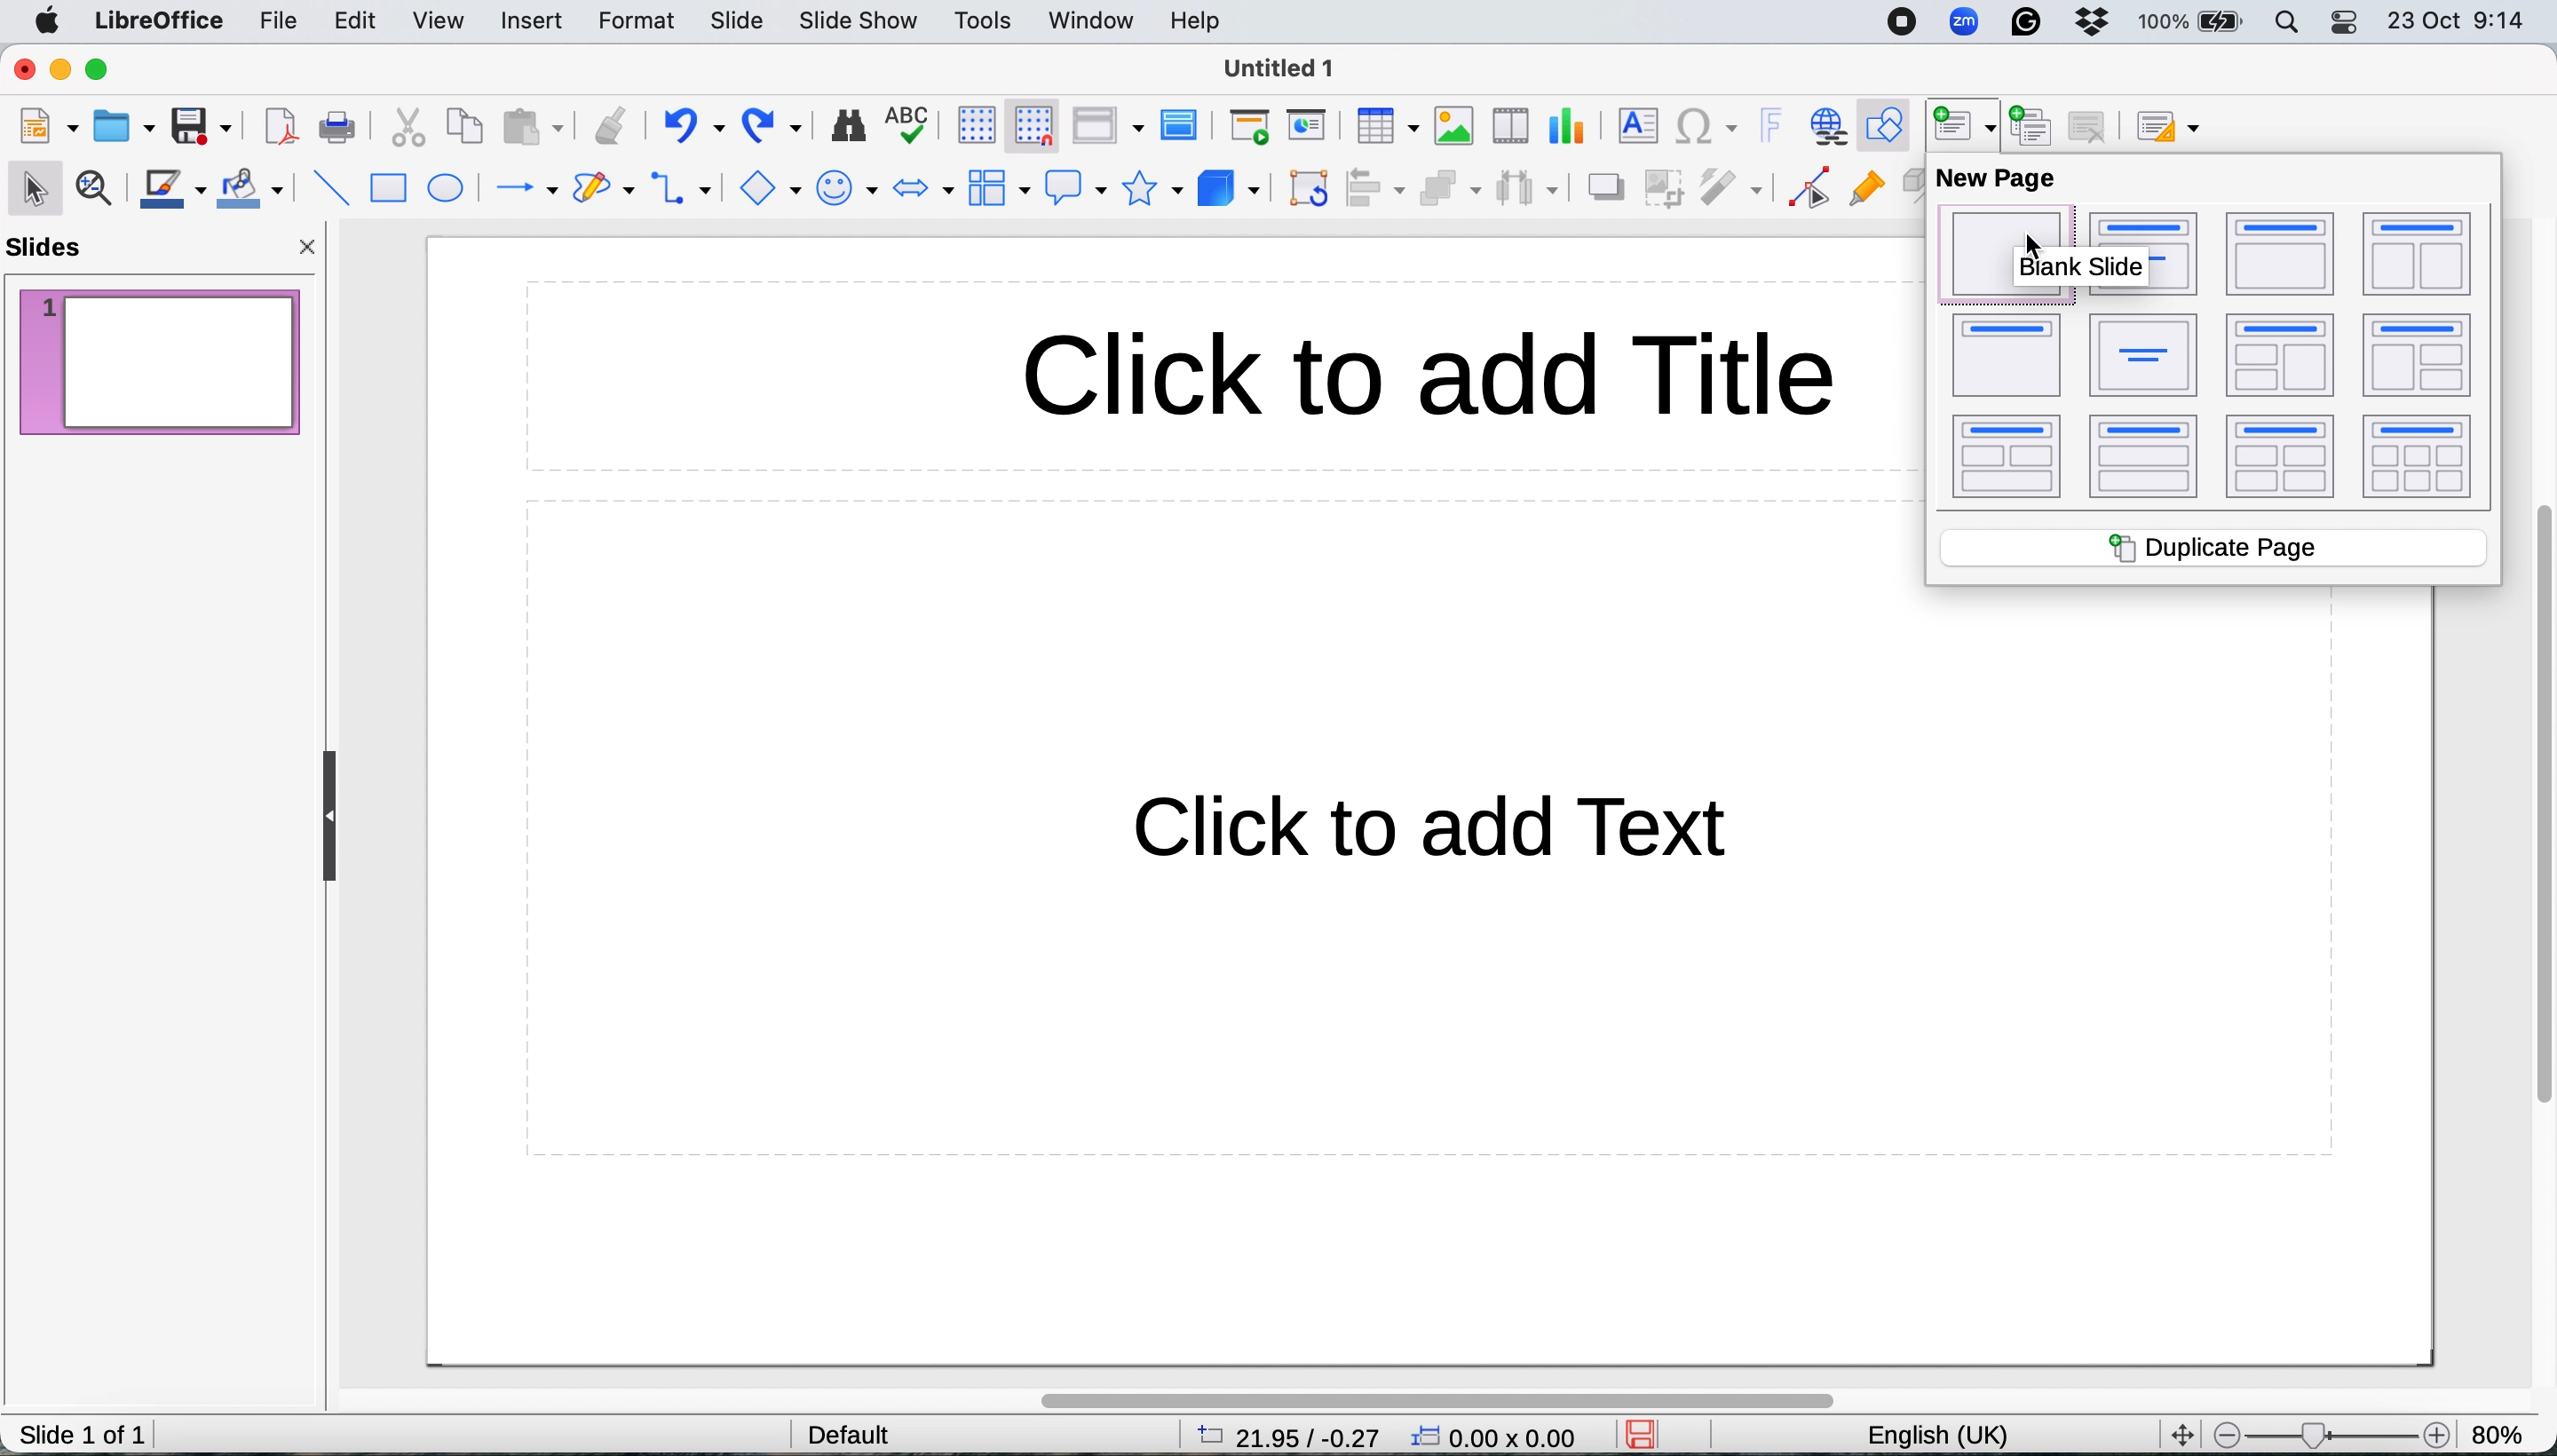 This screenshot has height=1456, width=2557. I want to click on xy coordinate, so click(1500, 1435).